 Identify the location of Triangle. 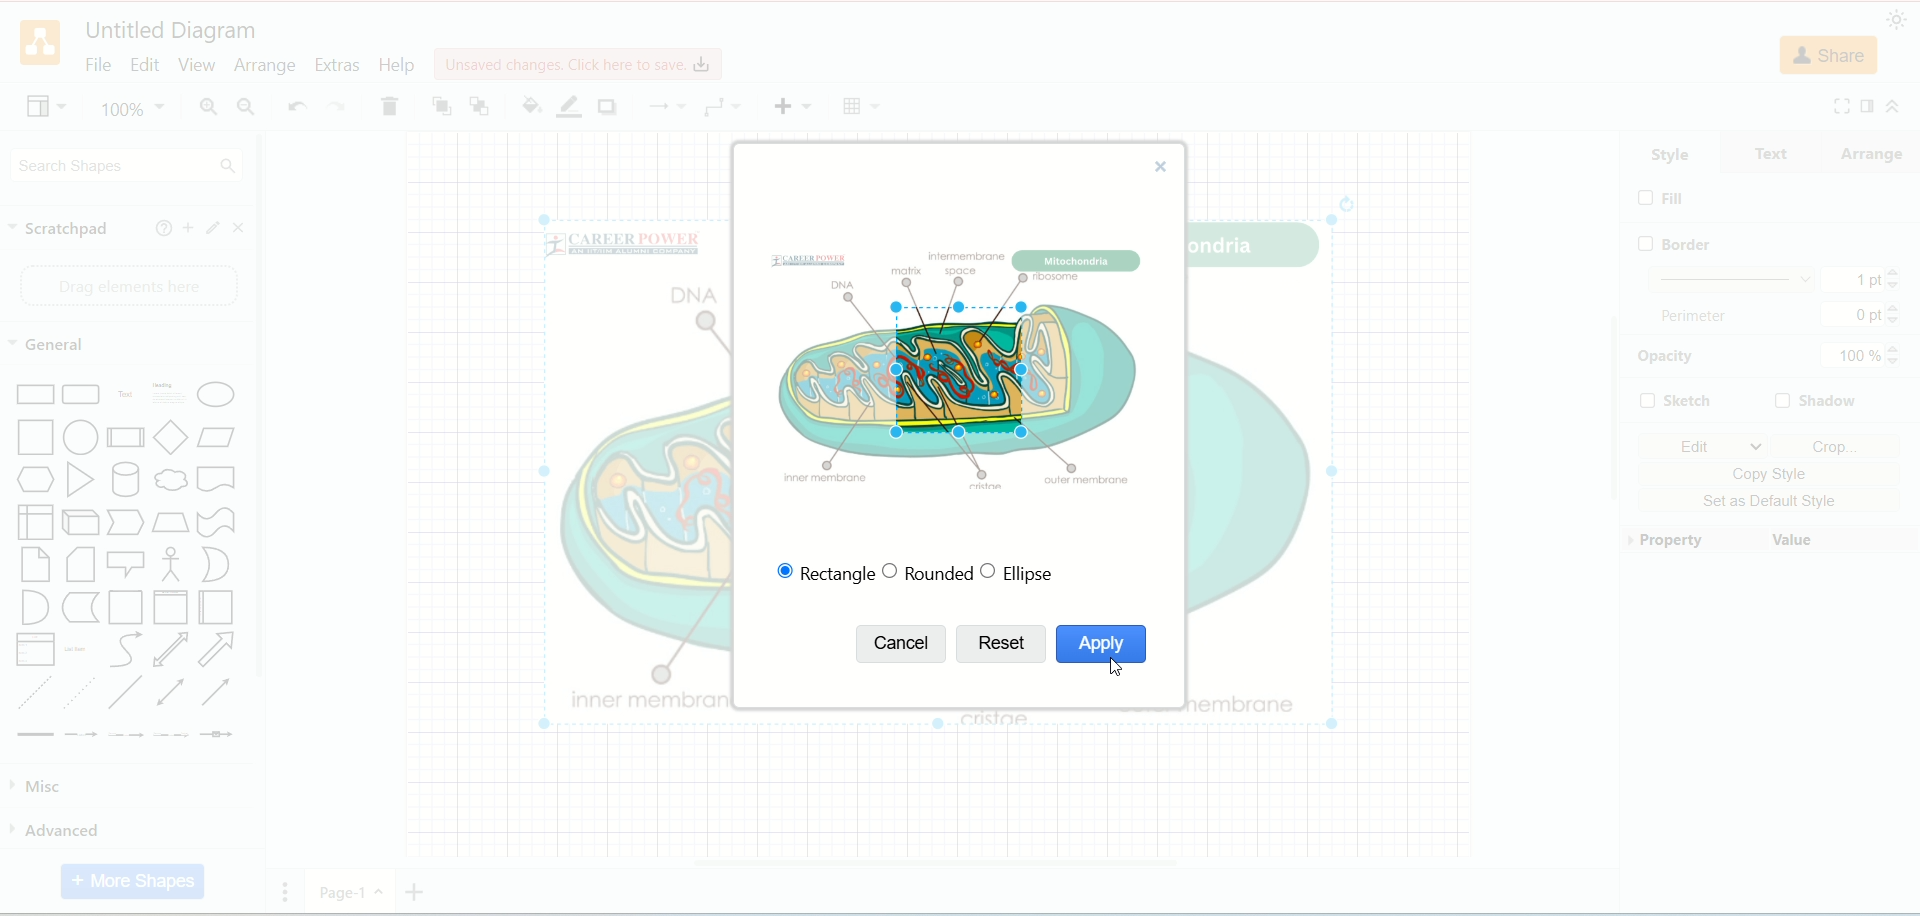
(80, 482).